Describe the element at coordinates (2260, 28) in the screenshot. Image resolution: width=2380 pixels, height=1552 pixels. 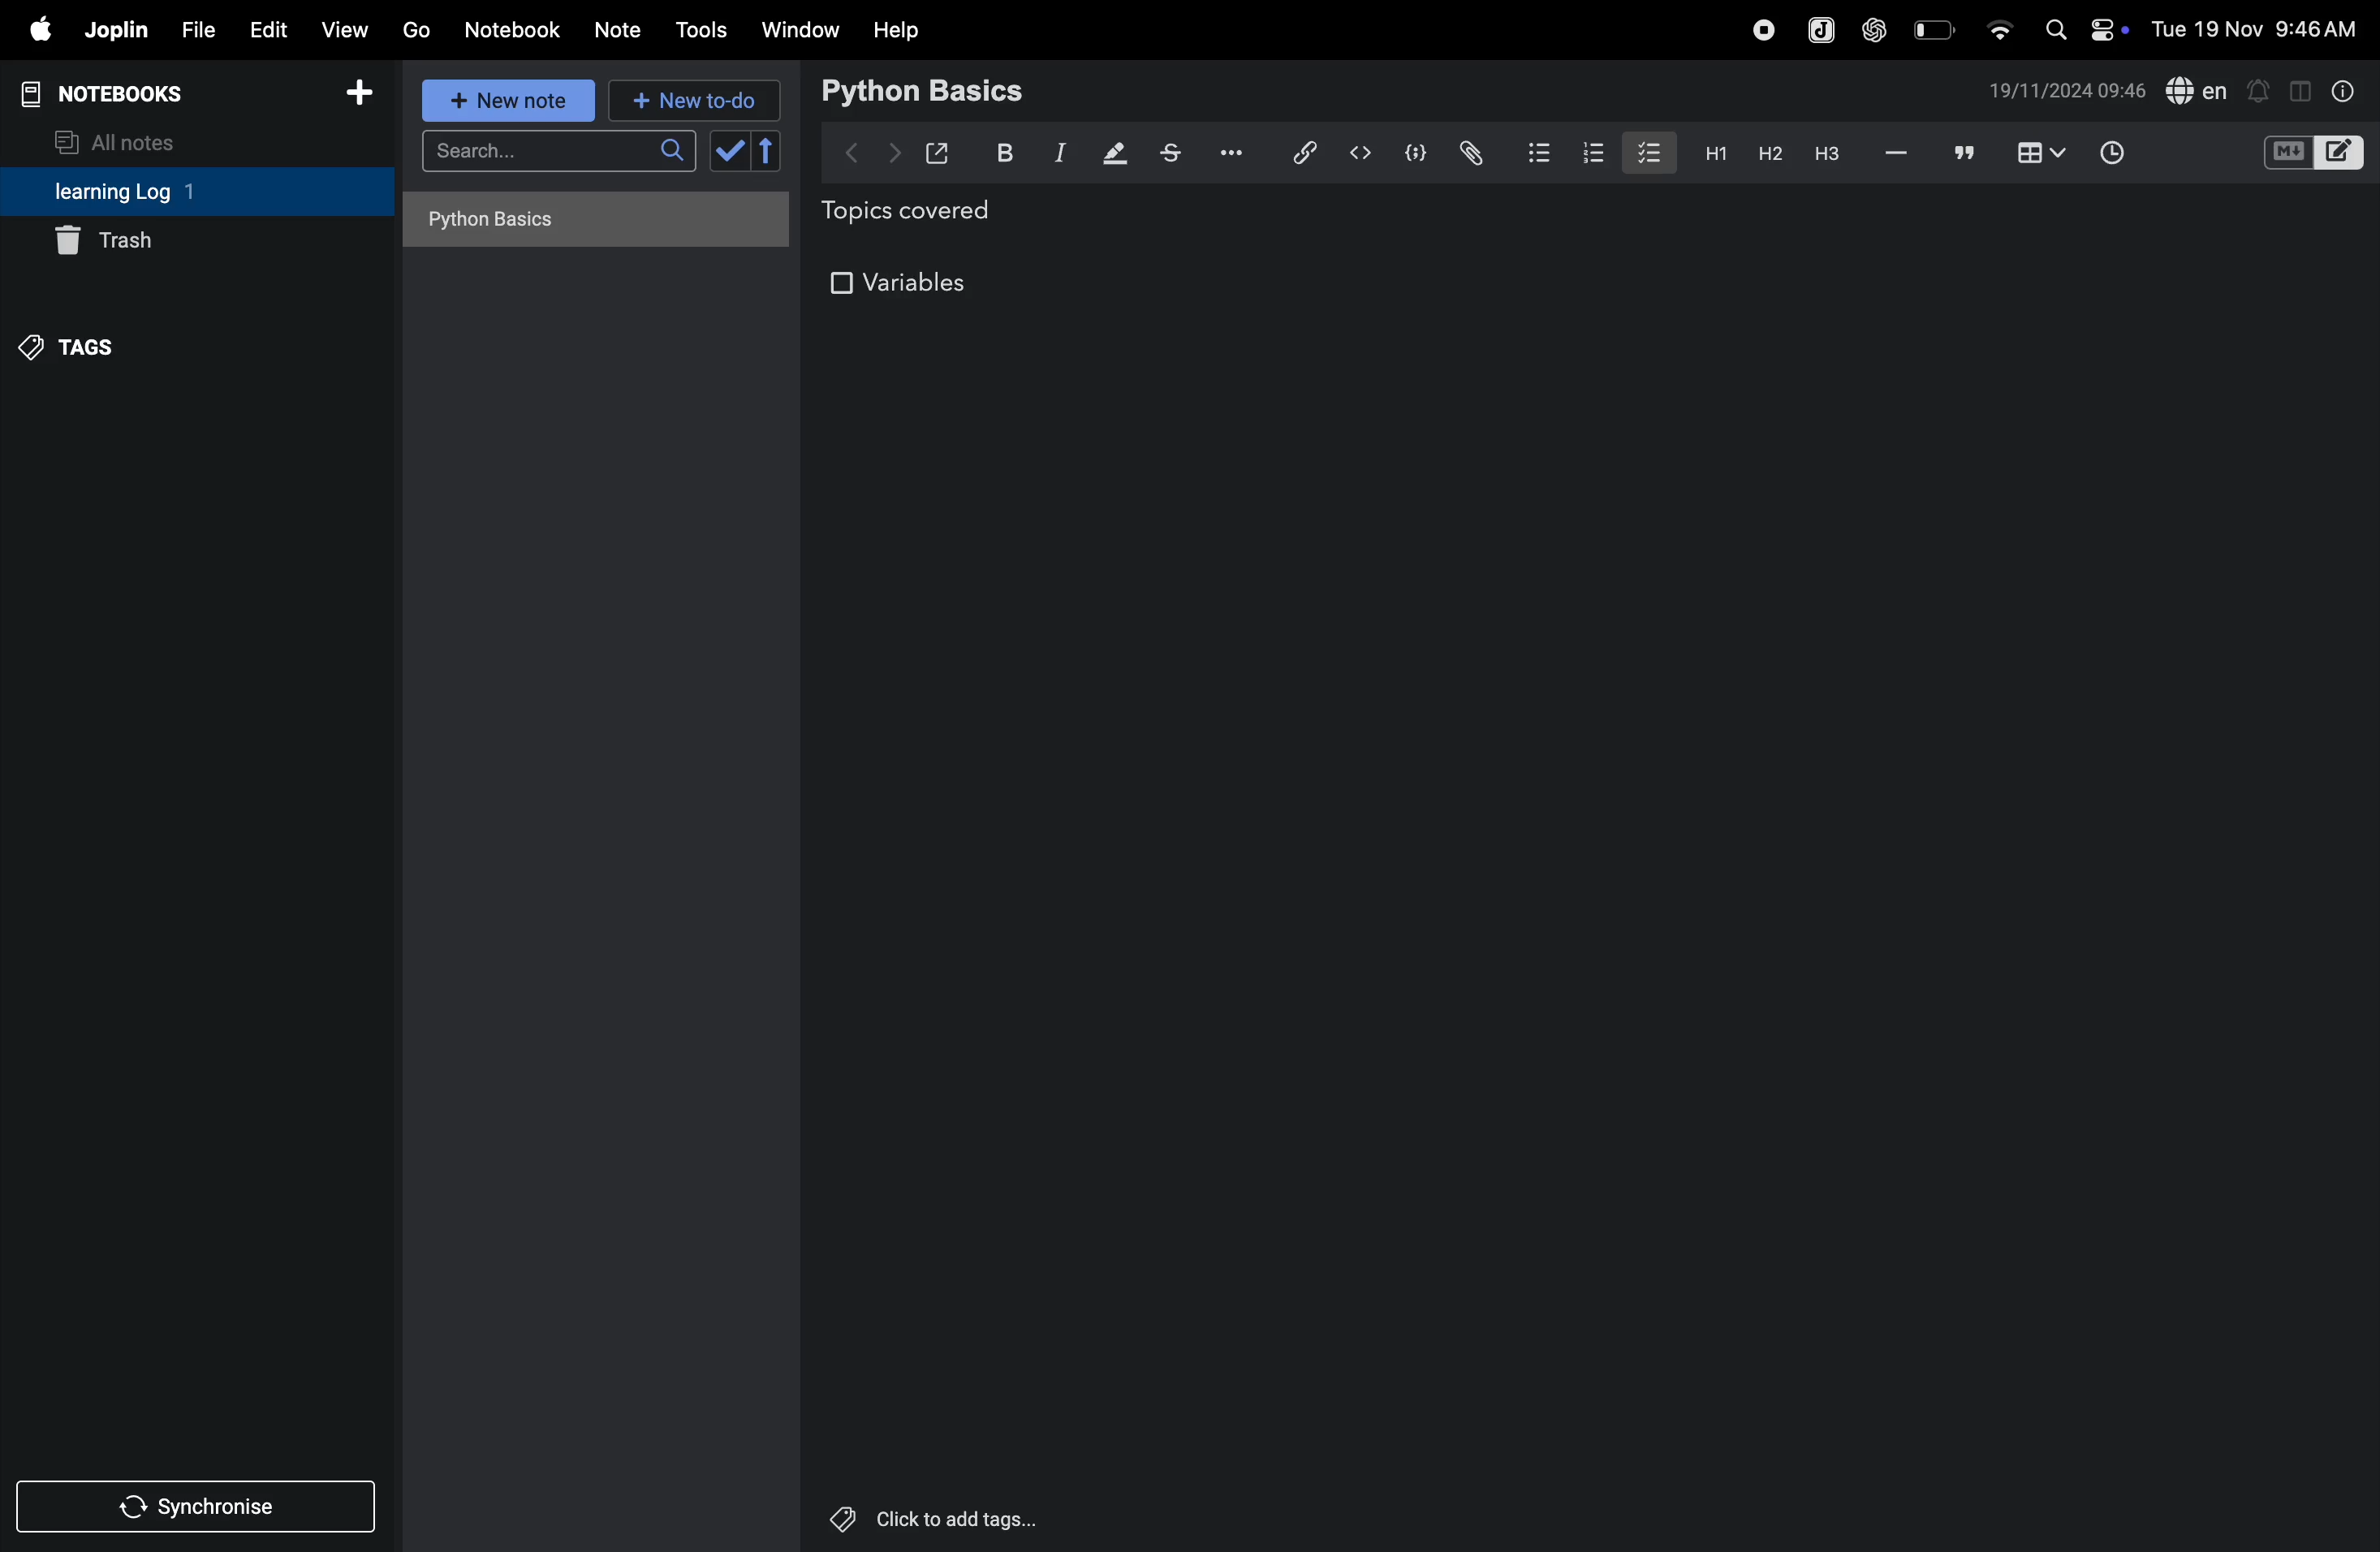
I see `date and time` at that location.